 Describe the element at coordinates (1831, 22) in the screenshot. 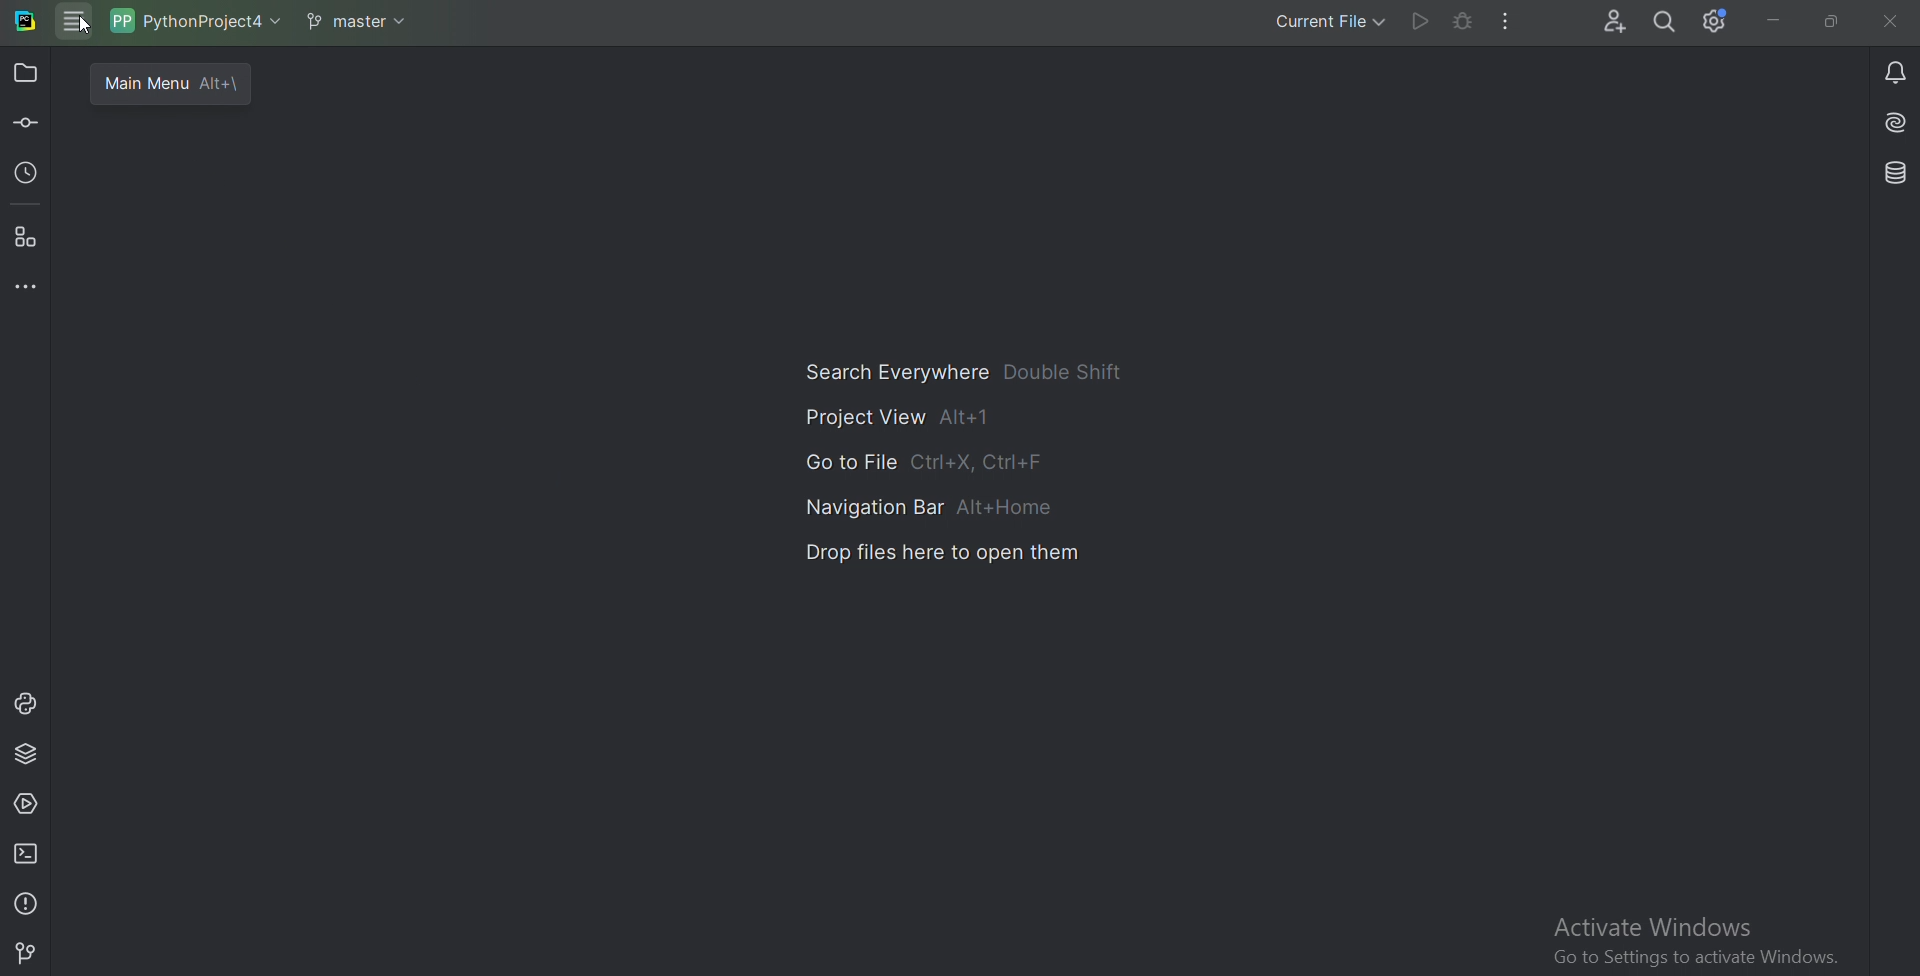

I see `Restore down` at that location.